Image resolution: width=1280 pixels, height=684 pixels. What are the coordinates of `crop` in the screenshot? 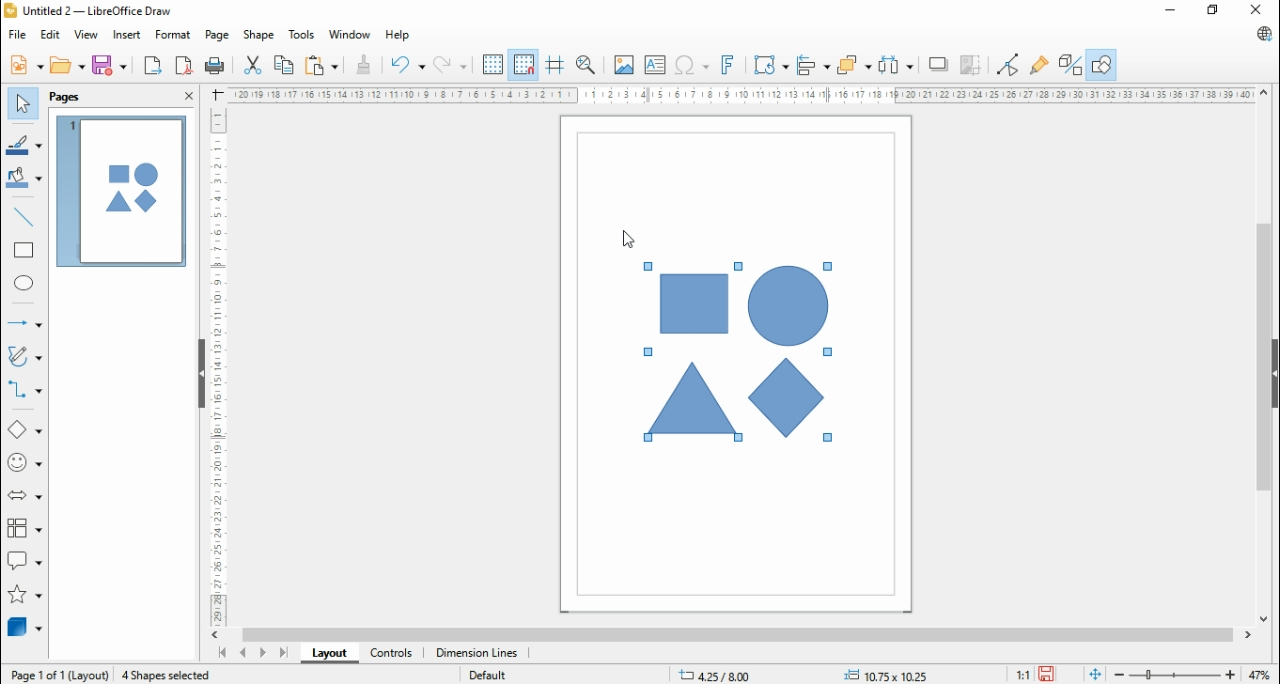 It's located at (971, 66).